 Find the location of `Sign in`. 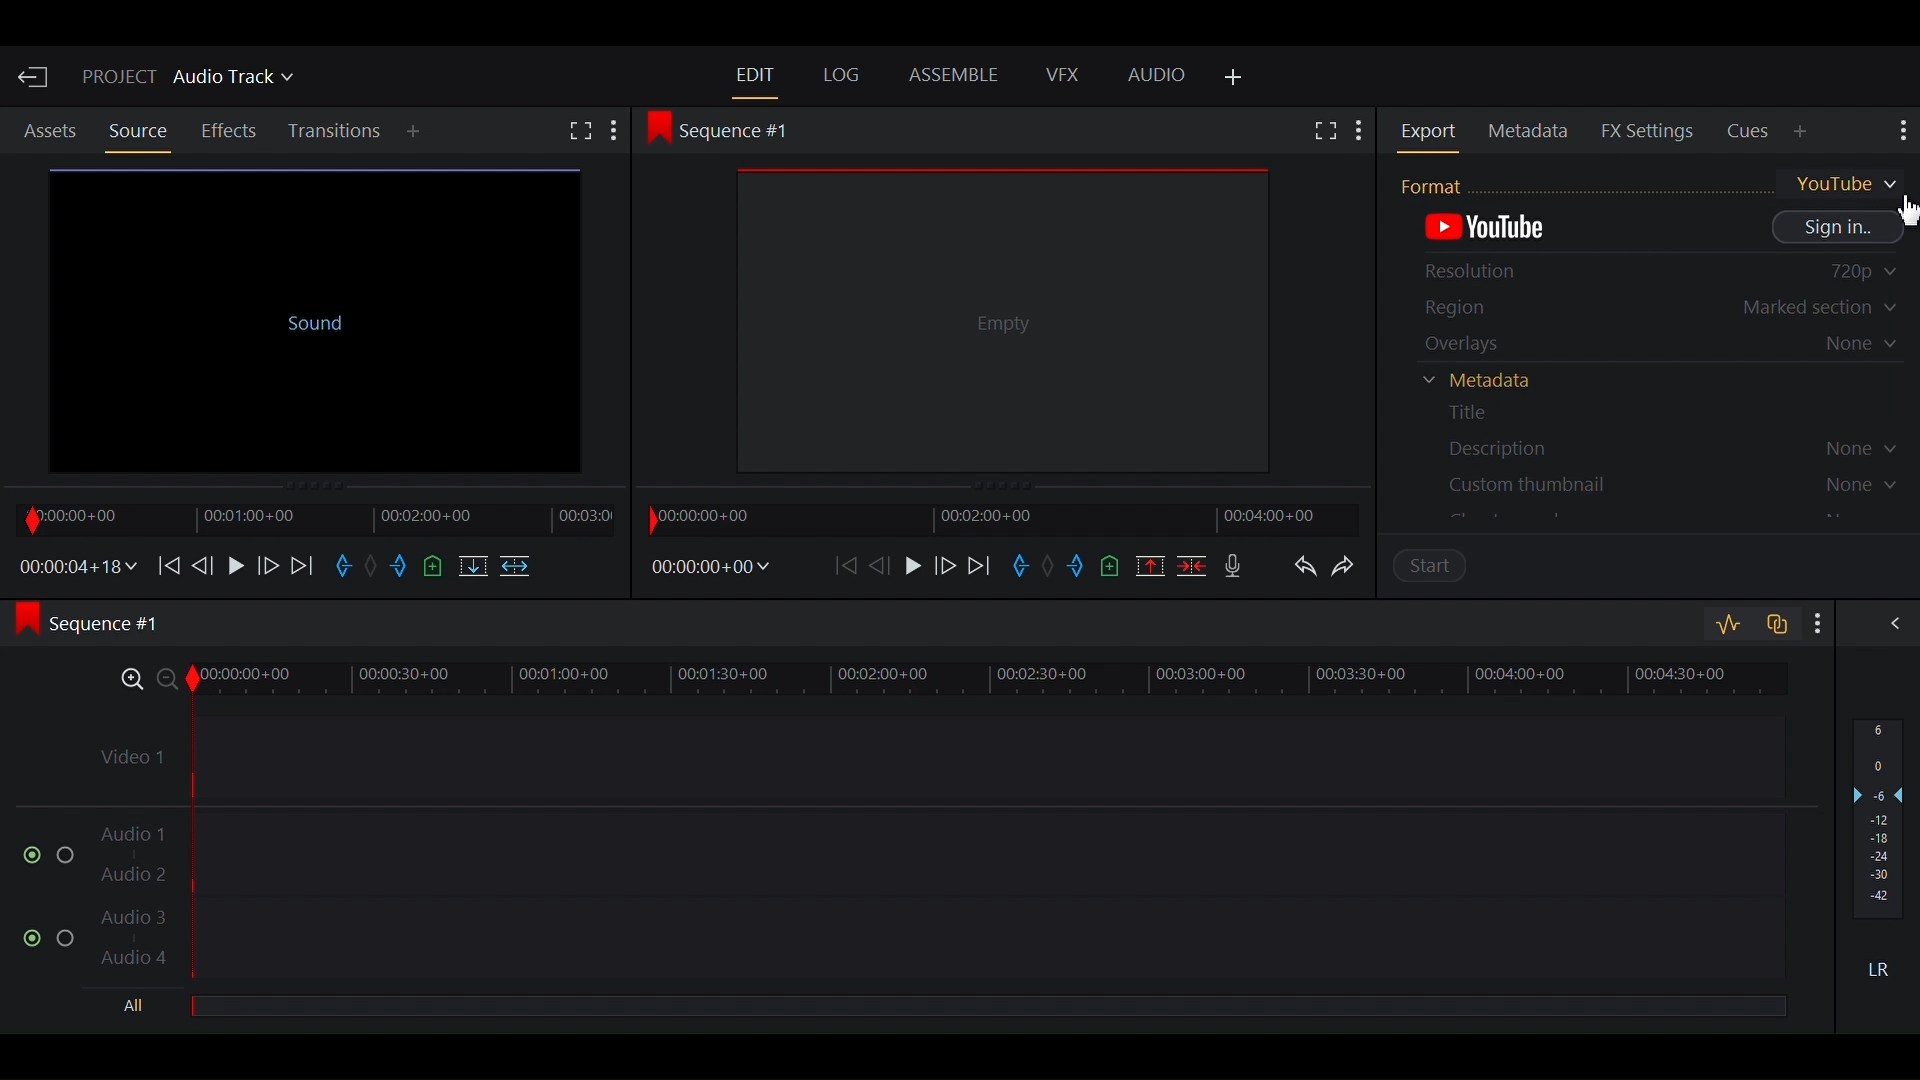

Sign in is located at coordinates (1839, 228).